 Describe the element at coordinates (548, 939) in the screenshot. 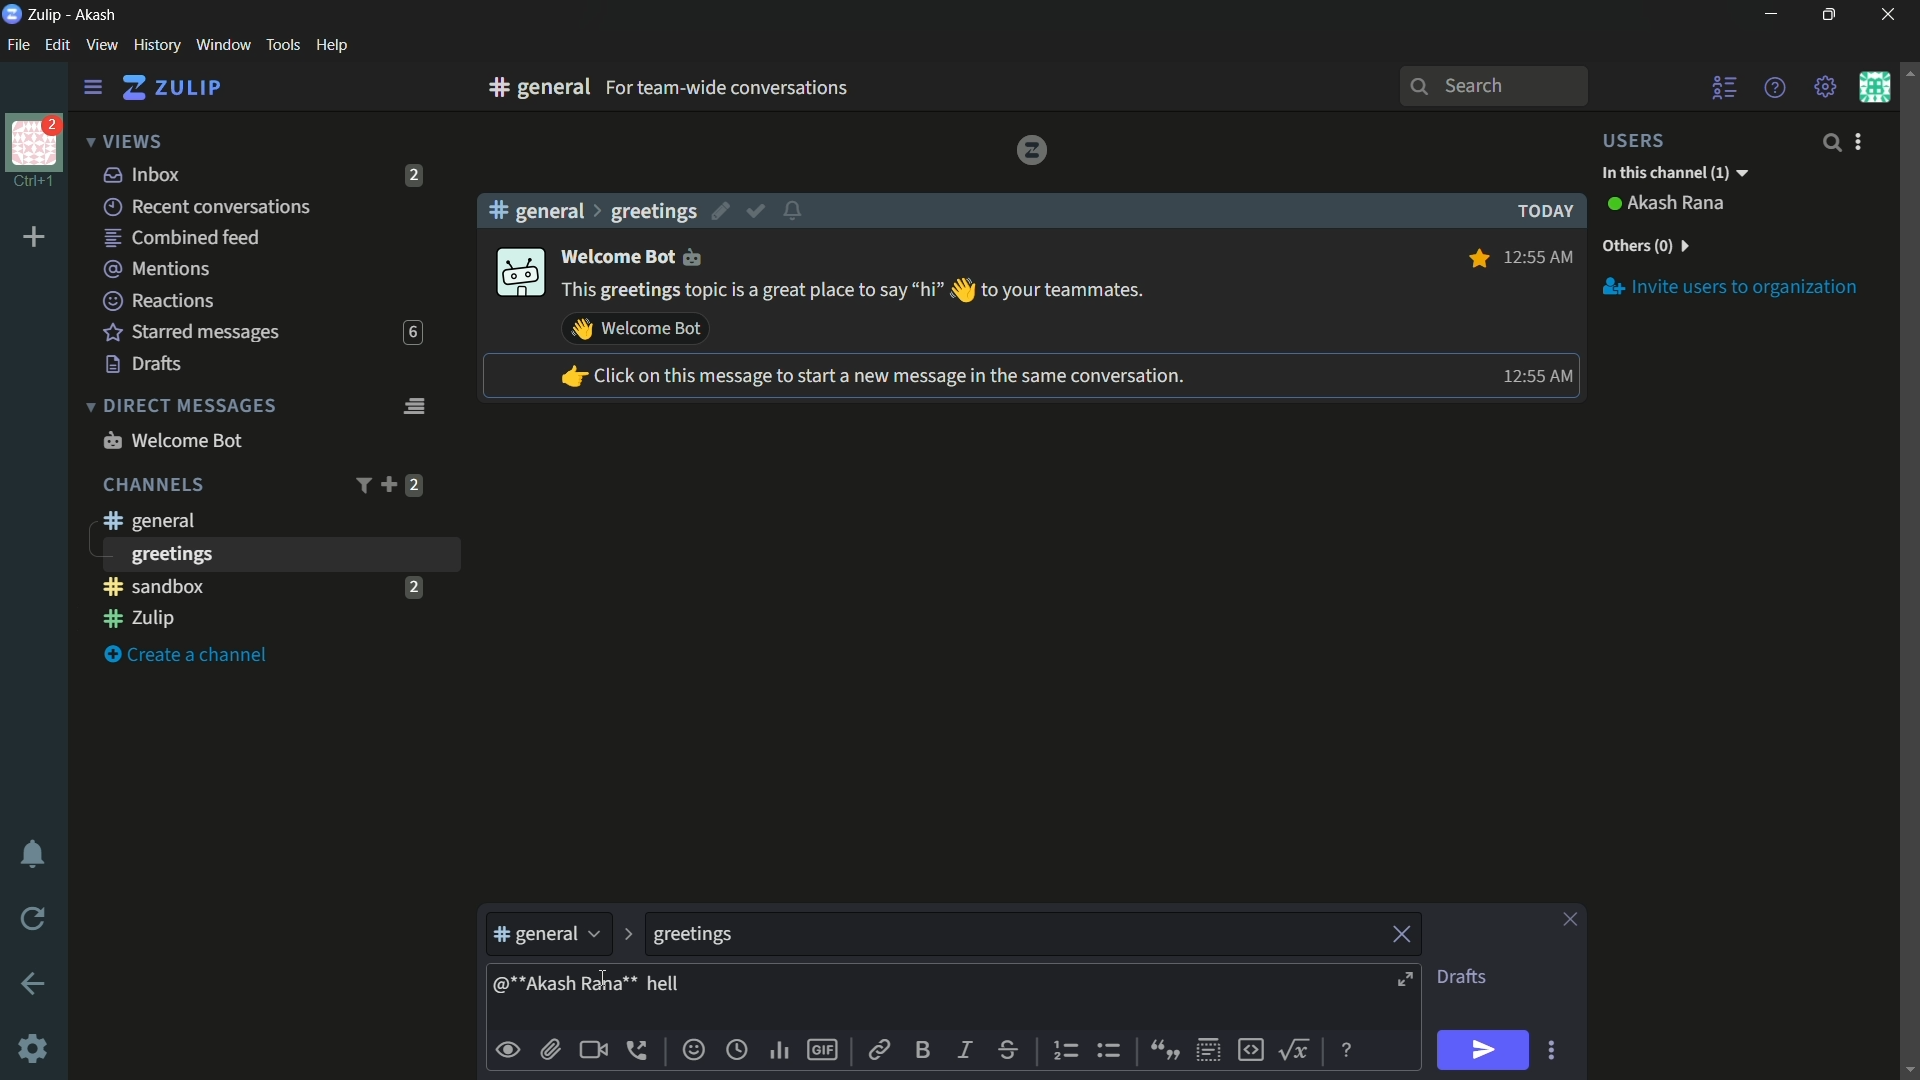

I see `general channel` at that location.